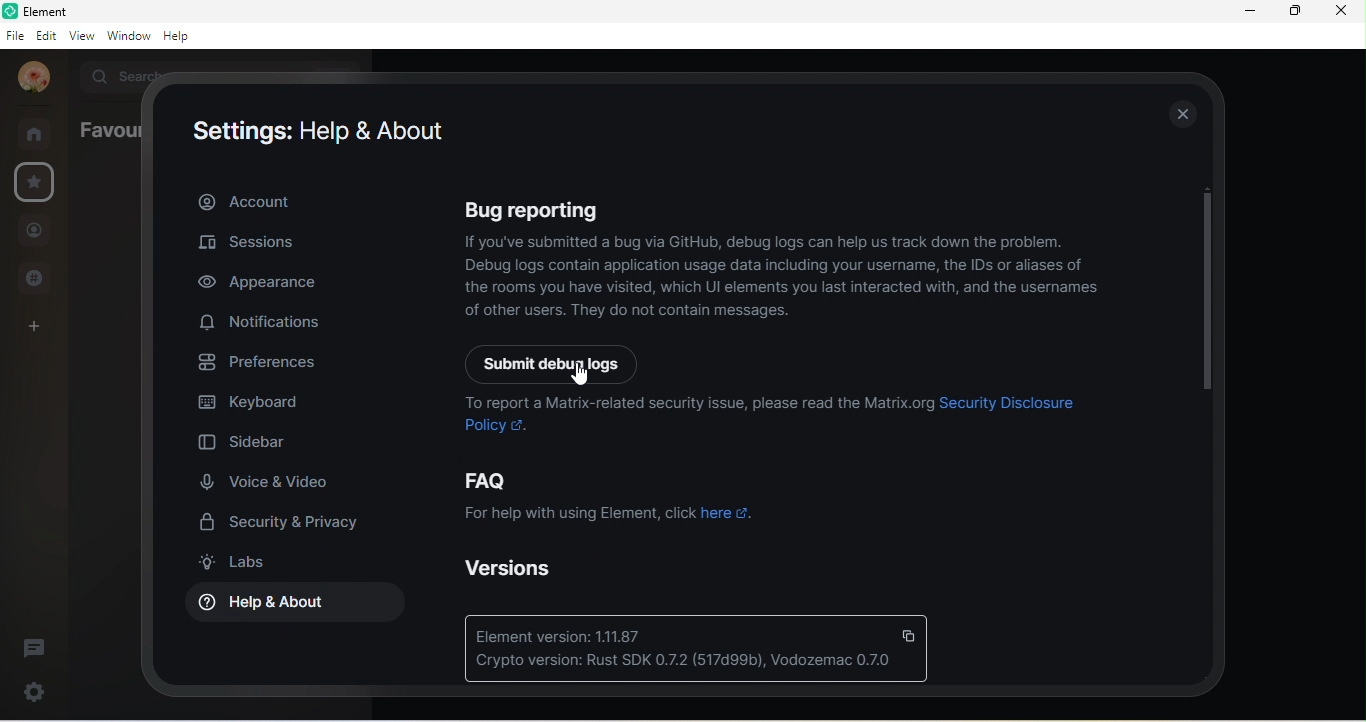  Describe the element at coordinates (40, 184) in the screenshot. I see `favourites` at that location.